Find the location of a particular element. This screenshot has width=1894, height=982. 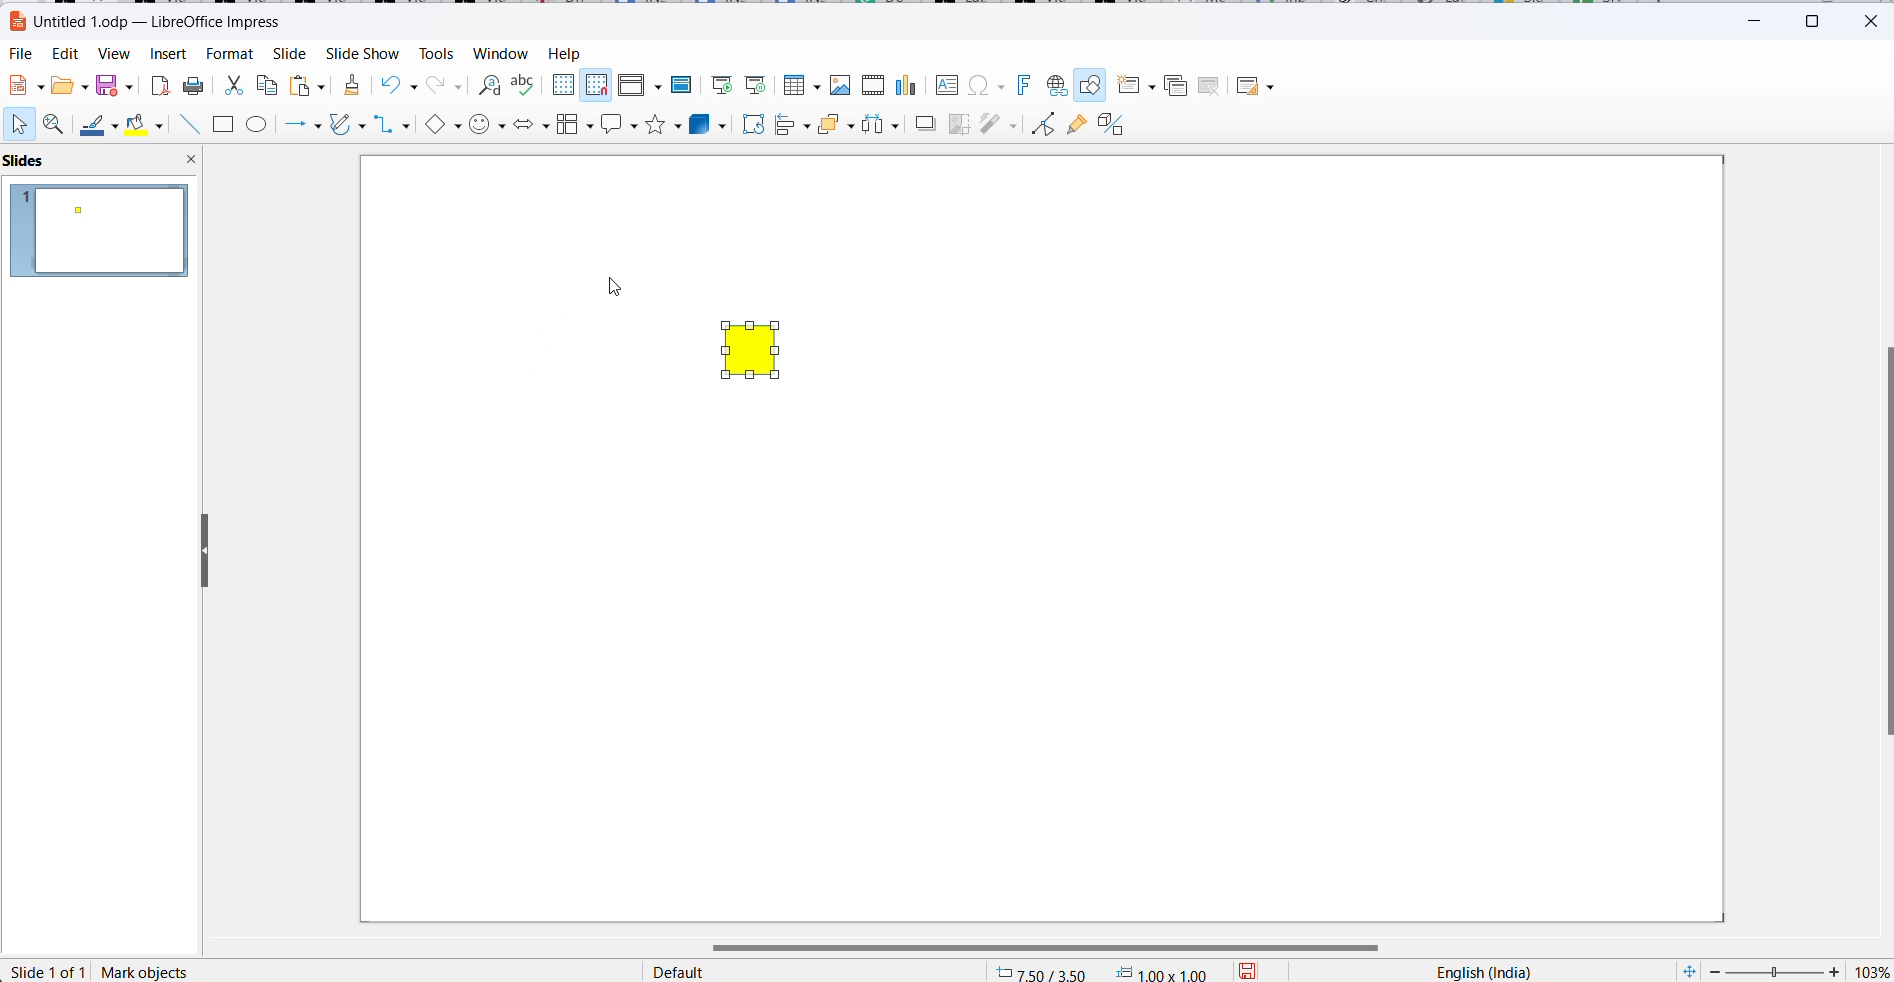

crop image is located at coordinates (959, 124).